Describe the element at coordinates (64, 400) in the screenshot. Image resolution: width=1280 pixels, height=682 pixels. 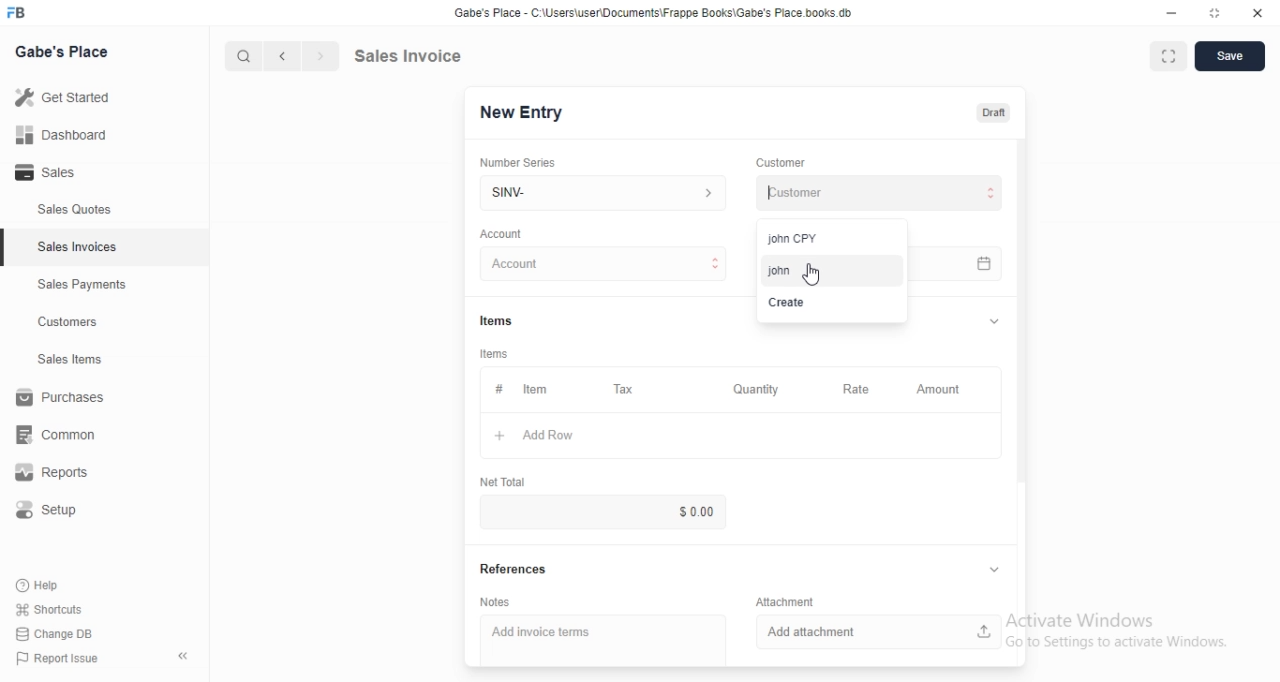
I see `Purchases` at that location.